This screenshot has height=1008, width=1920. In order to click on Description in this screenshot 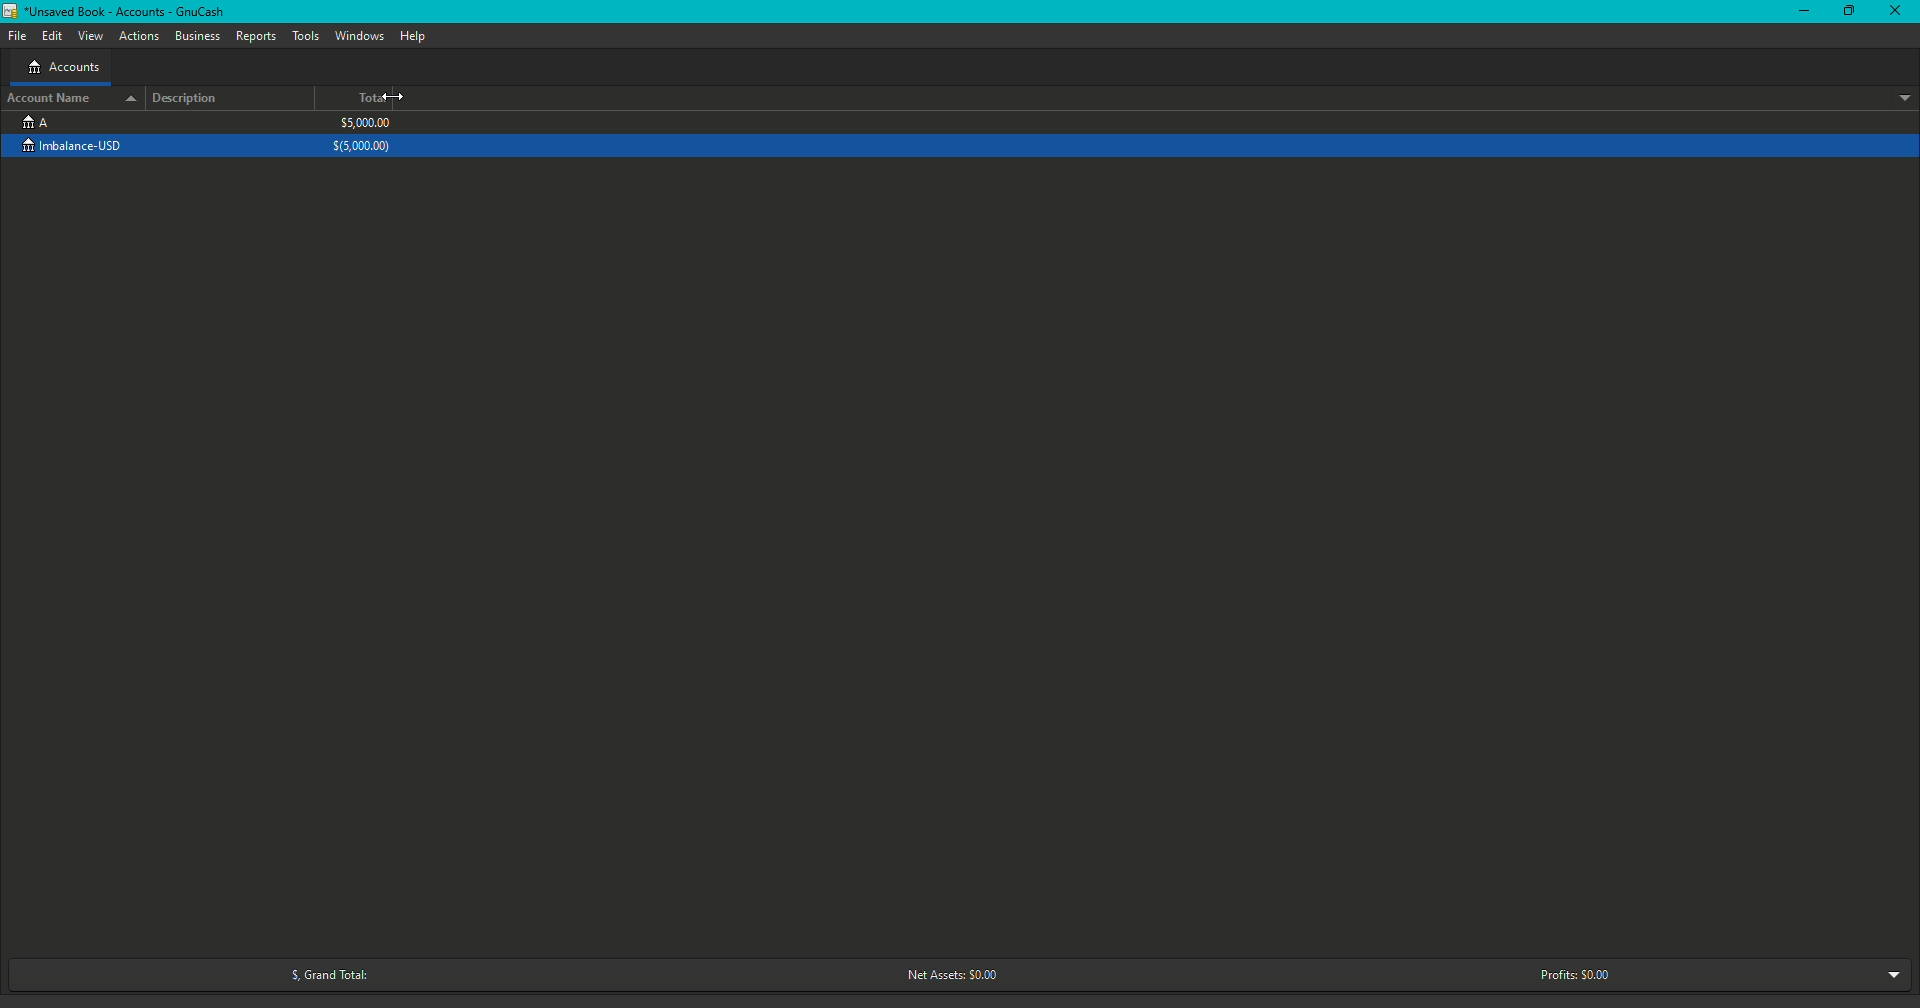, I will do `click(191, 98)`.